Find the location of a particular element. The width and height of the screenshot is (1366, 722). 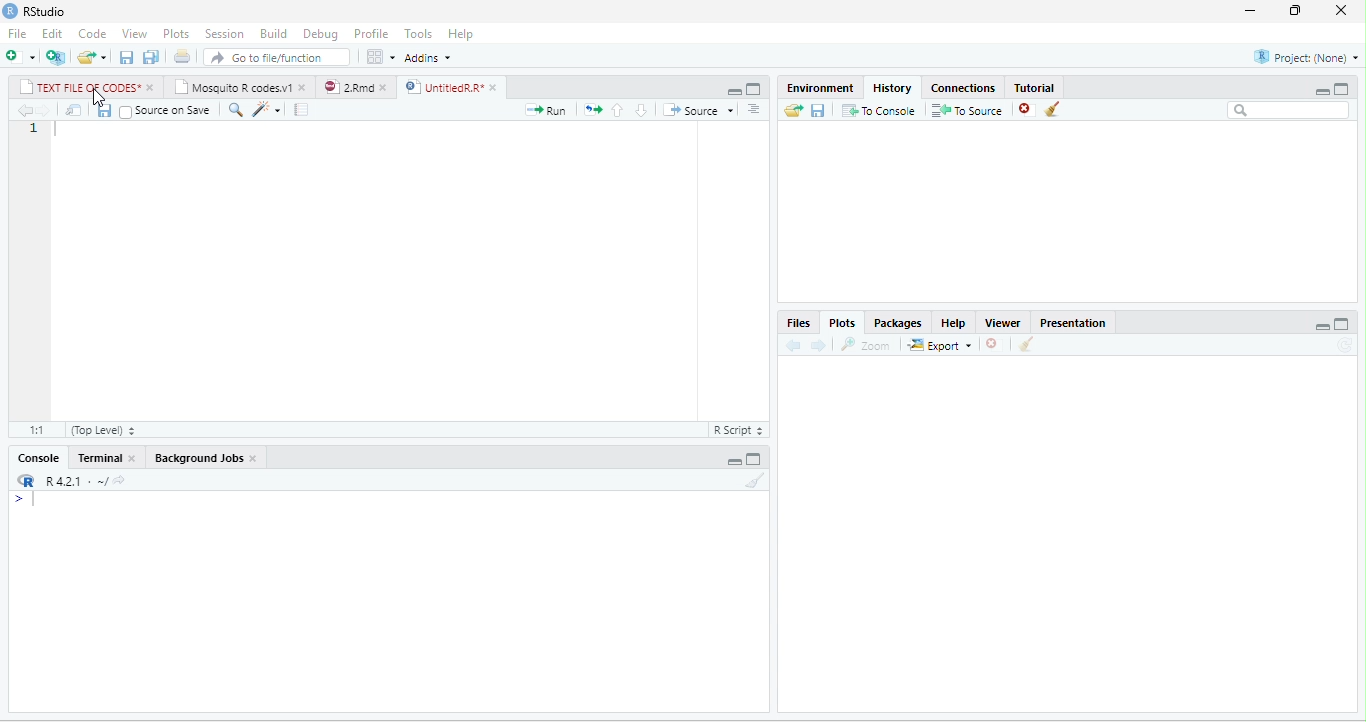

maximize is located at coordinates (1343, 324).